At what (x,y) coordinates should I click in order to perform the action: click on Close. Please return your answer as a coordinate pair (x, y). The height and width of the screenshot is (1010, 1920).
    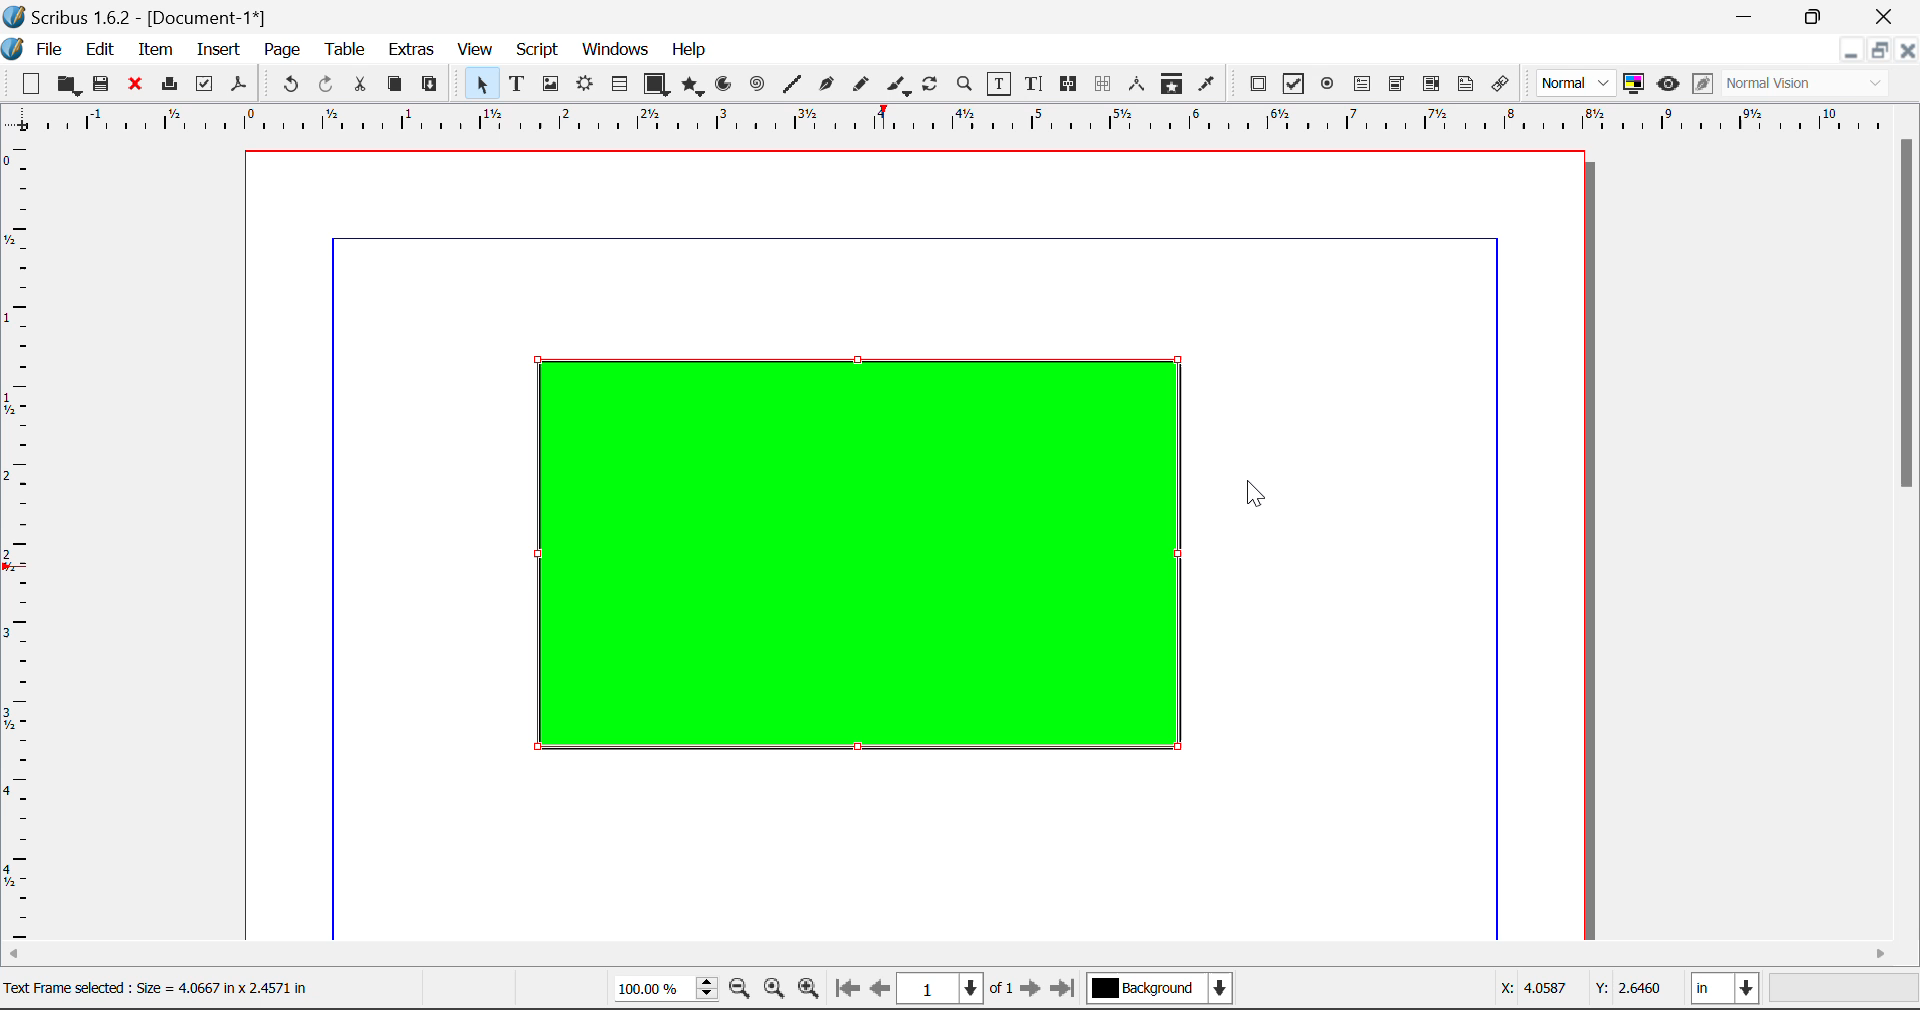
    Looking at the image, I should click on (1886, 16).